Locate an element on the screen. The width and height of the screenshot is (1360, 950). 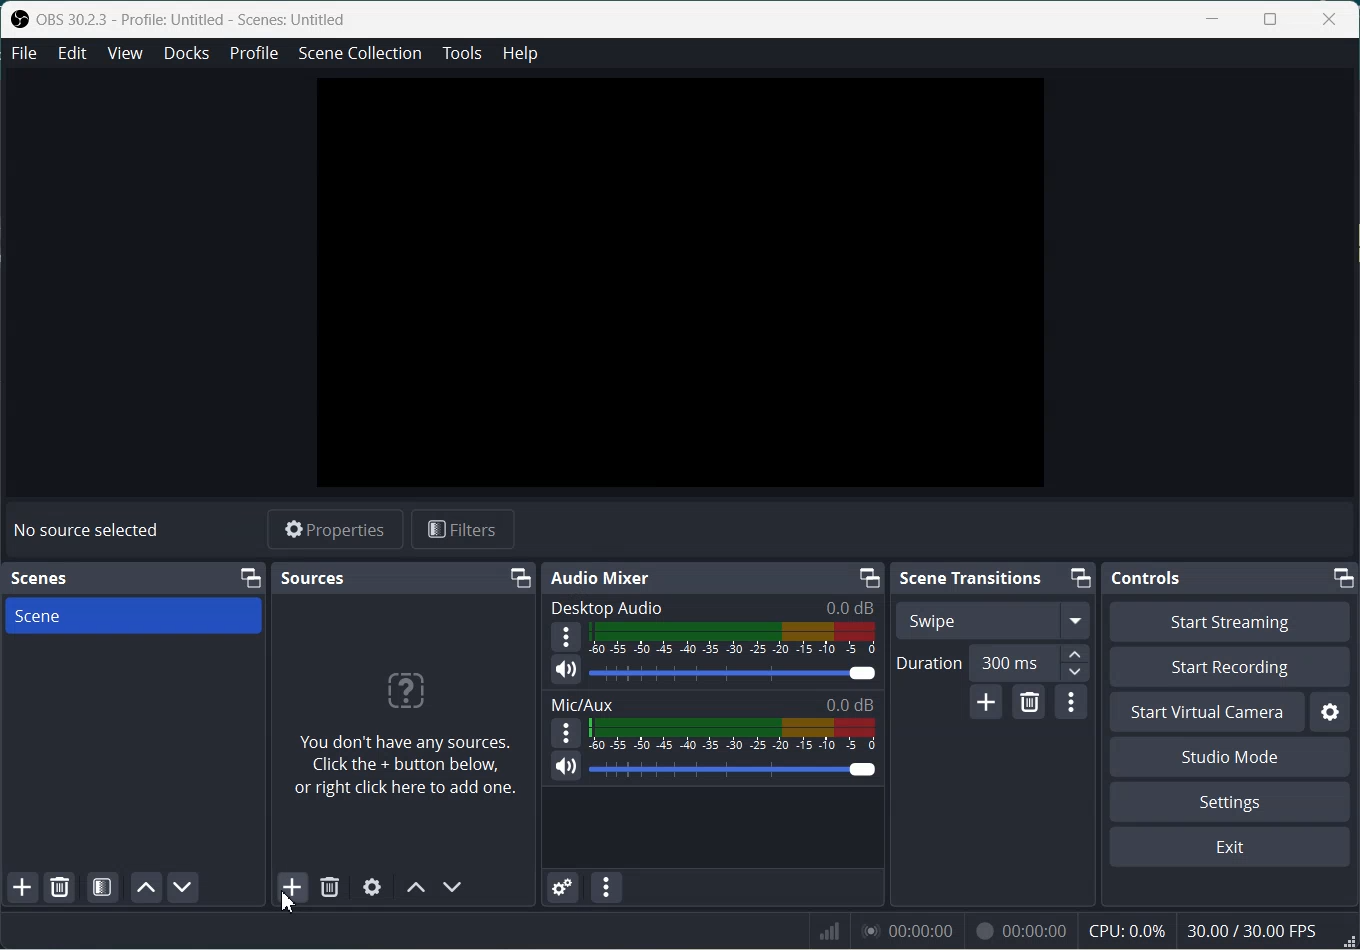
Minimize is located at coordinates (521, 579).